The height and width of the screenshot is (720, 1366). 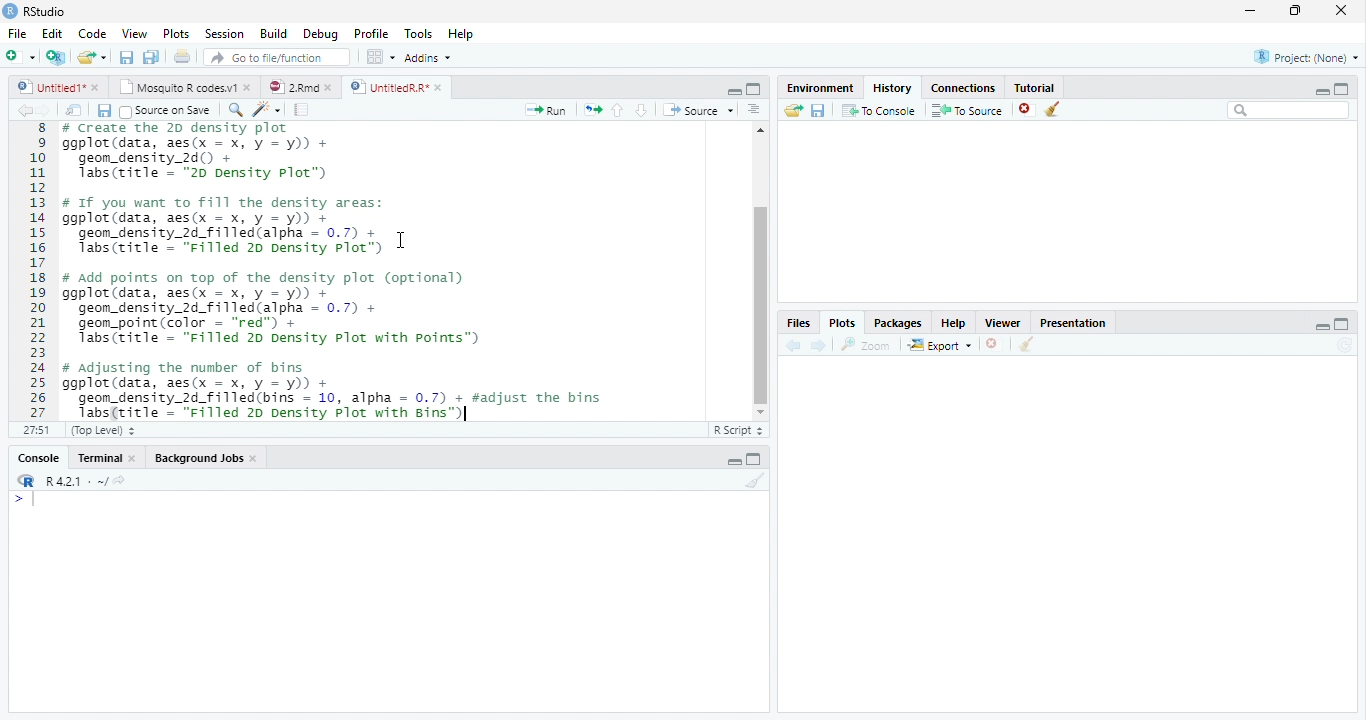 What do you see at coordinates (90, 57) in the screenshot?
I see `open an existing file` at bounding box center [90, 57].